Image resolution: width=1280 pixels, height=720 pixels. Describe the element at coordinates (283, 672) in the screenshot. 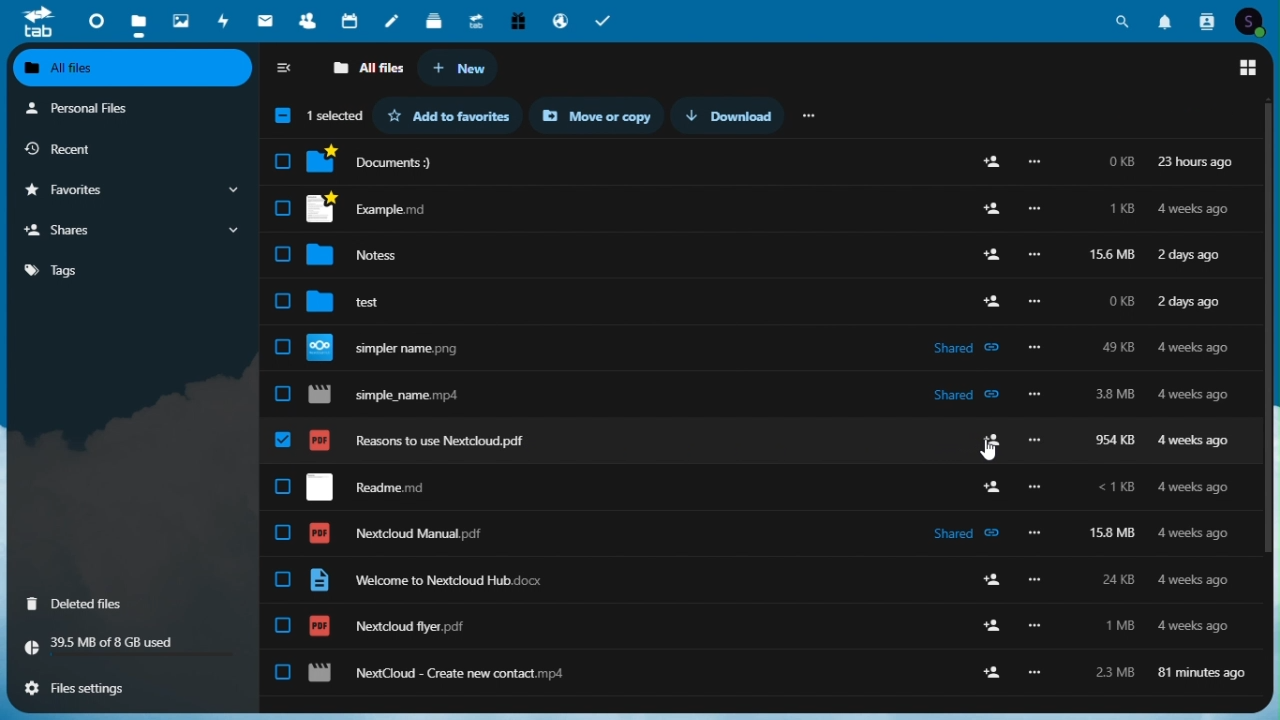

I see `checkbox` at that location.